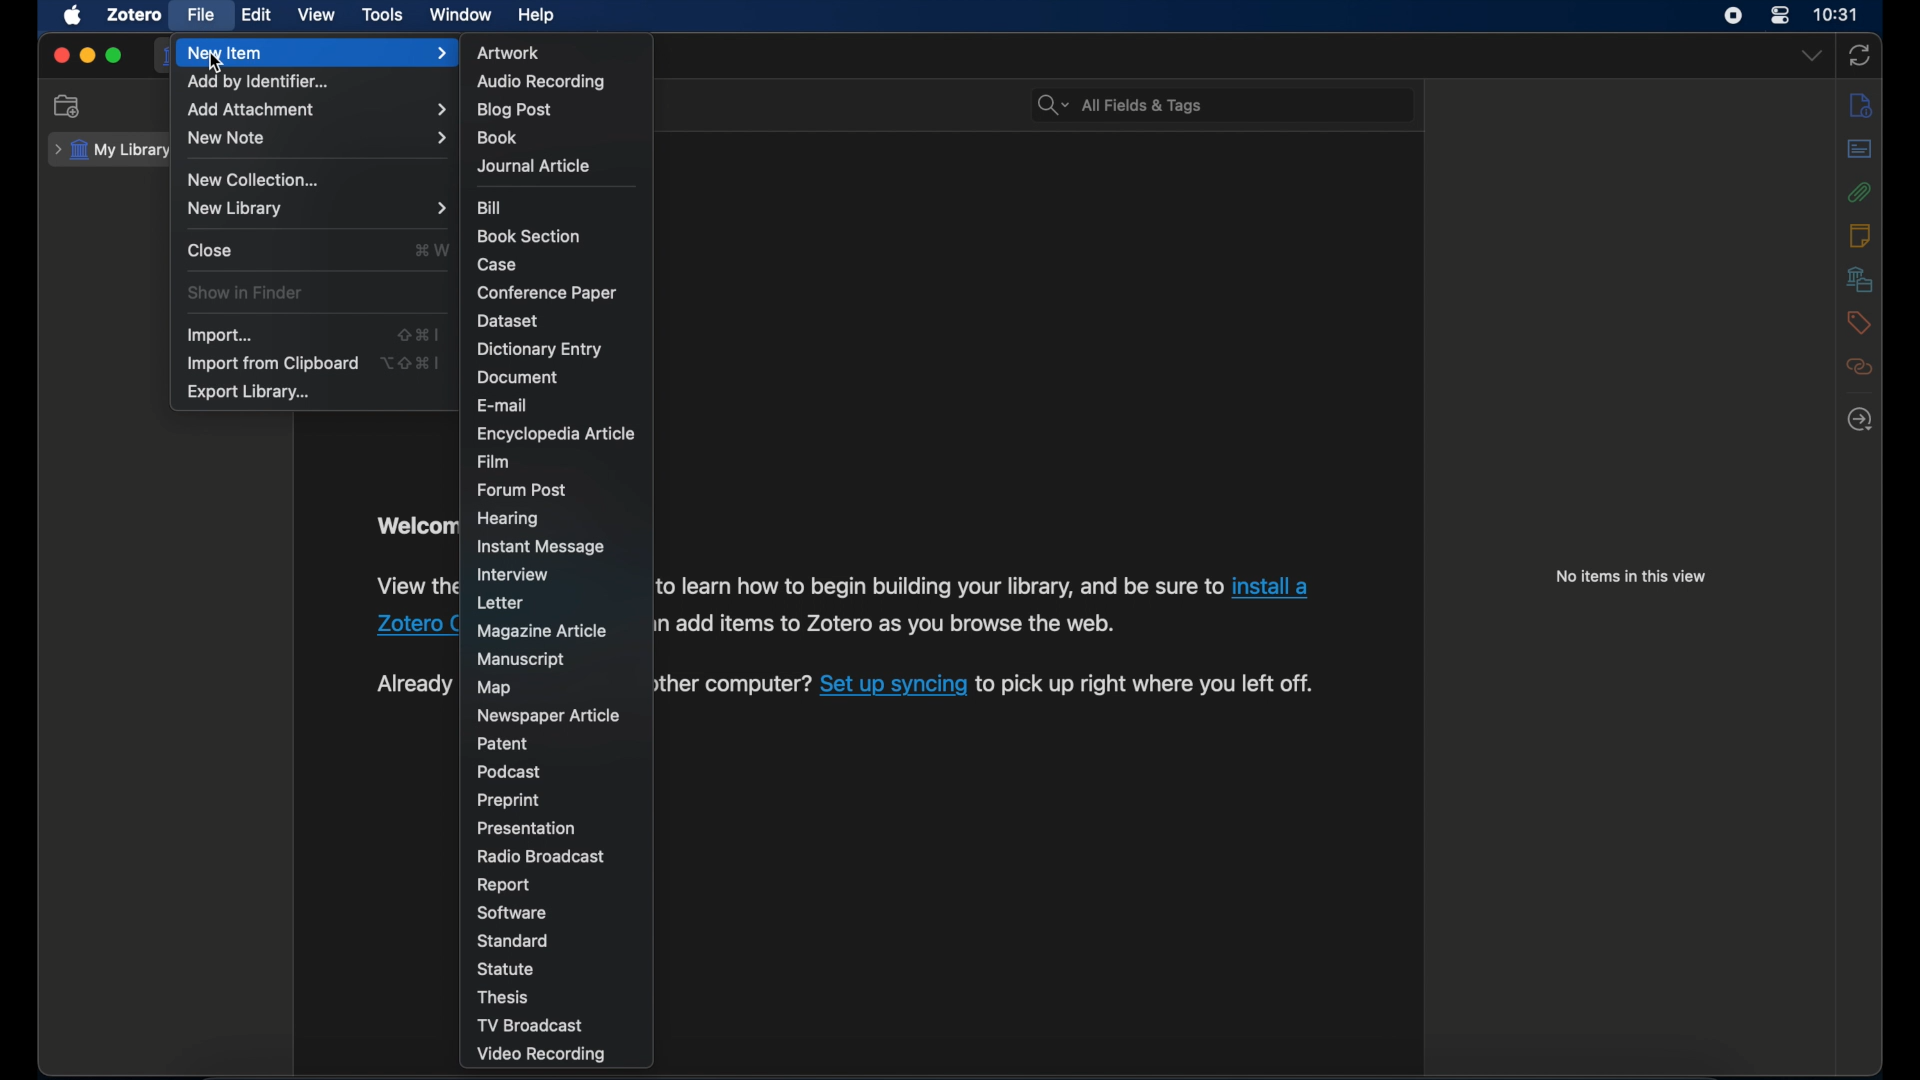 The height and width of the screenshot is (1080, 1920). Describe the element at coordinates (317, 53) in the screenshot. I see `new item` at that location.